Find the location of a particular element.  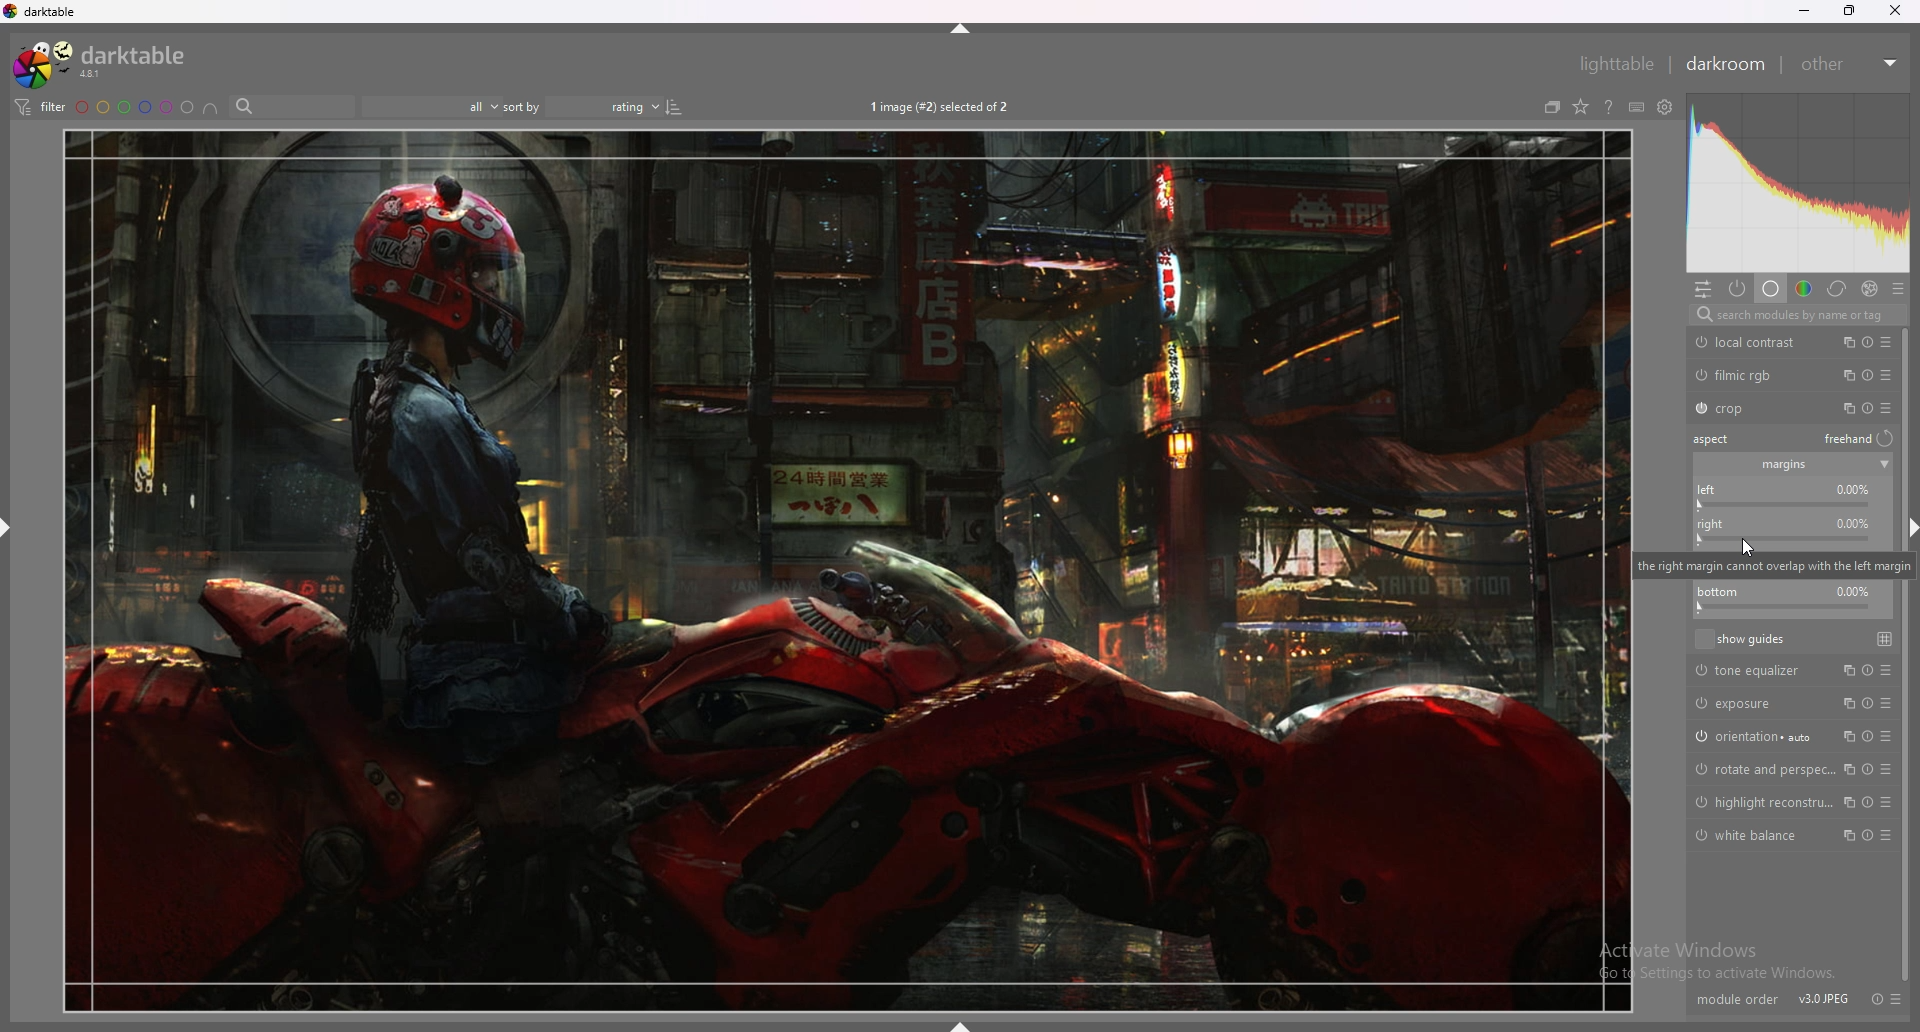

module order is located at coordinates (1733, 992).